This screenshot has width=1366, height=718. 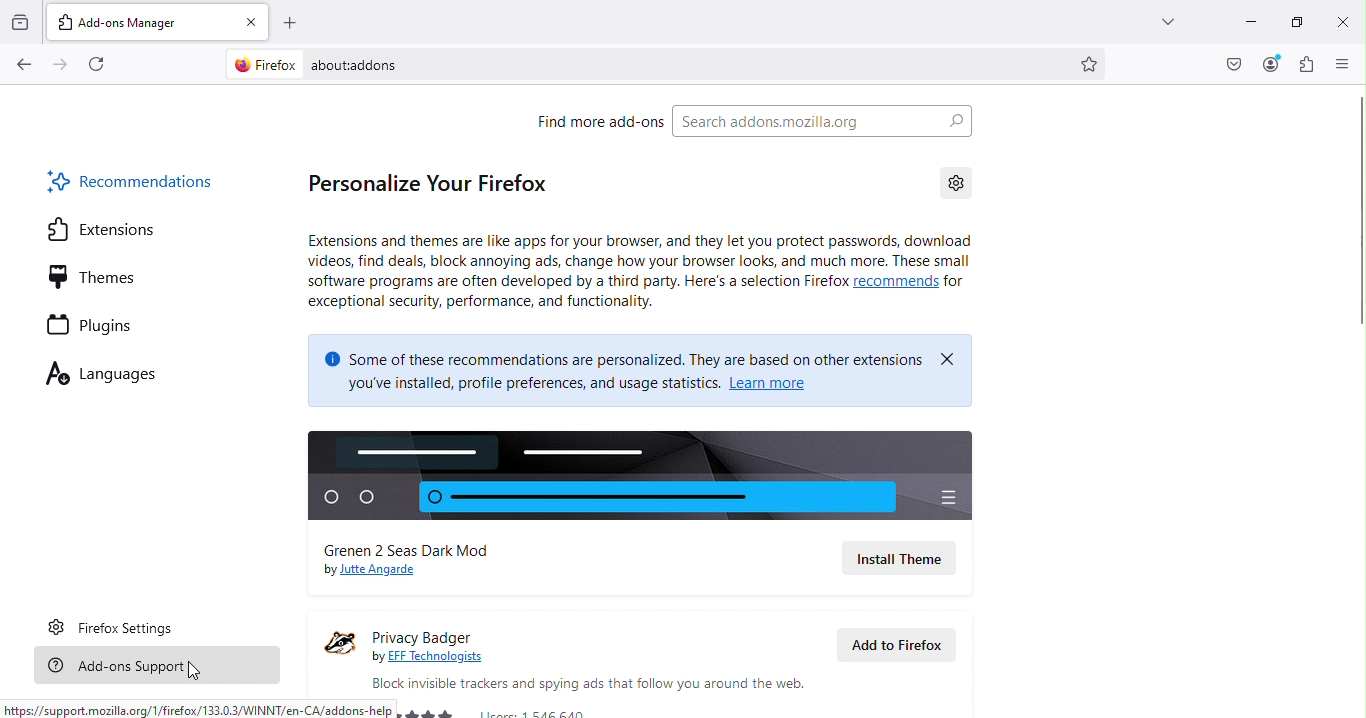 What do you see at coordinates (24, 20) in the screenshot?
I see `Visit recent browsing across windows and devices` at bounding box center [24, 20].